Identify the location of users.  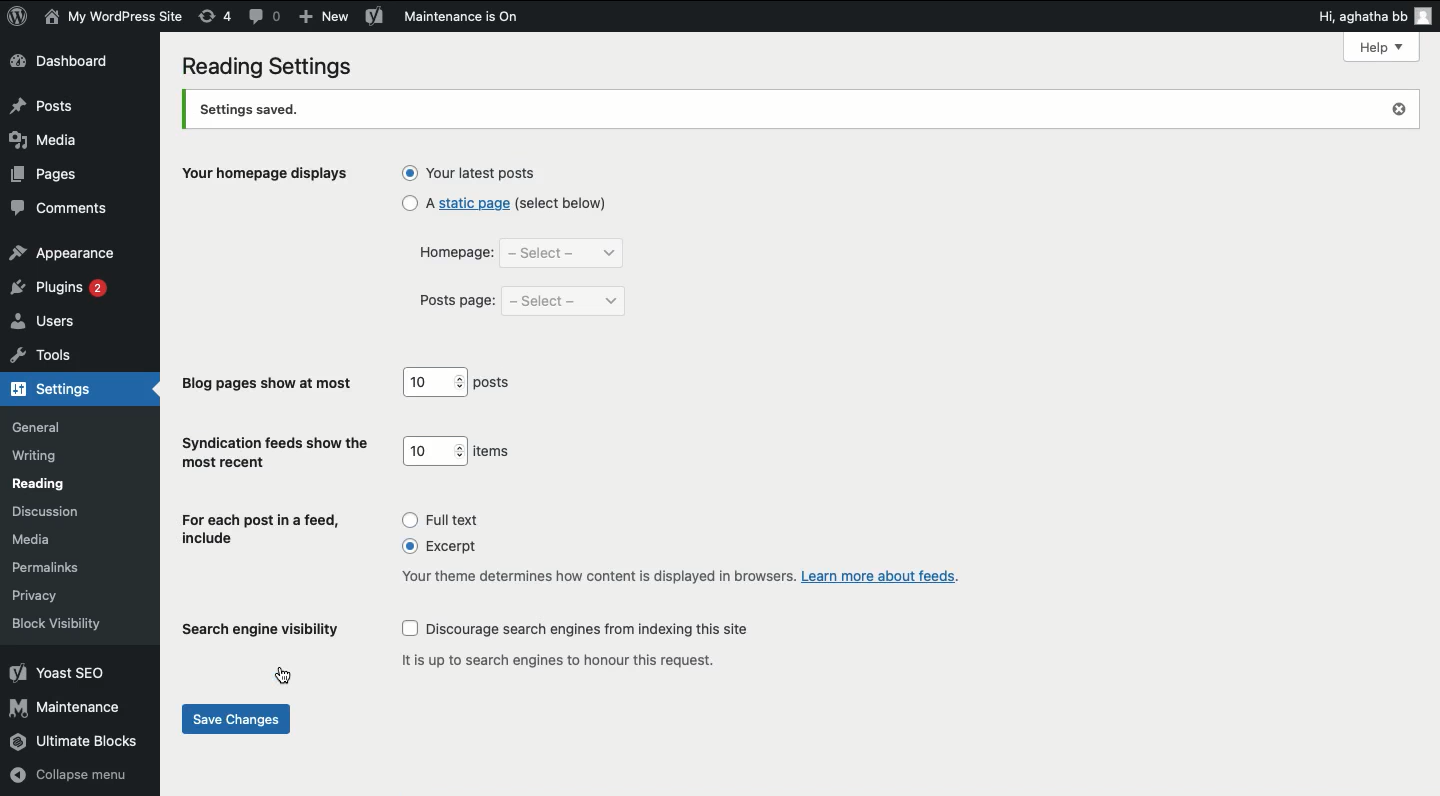
(50, 323).